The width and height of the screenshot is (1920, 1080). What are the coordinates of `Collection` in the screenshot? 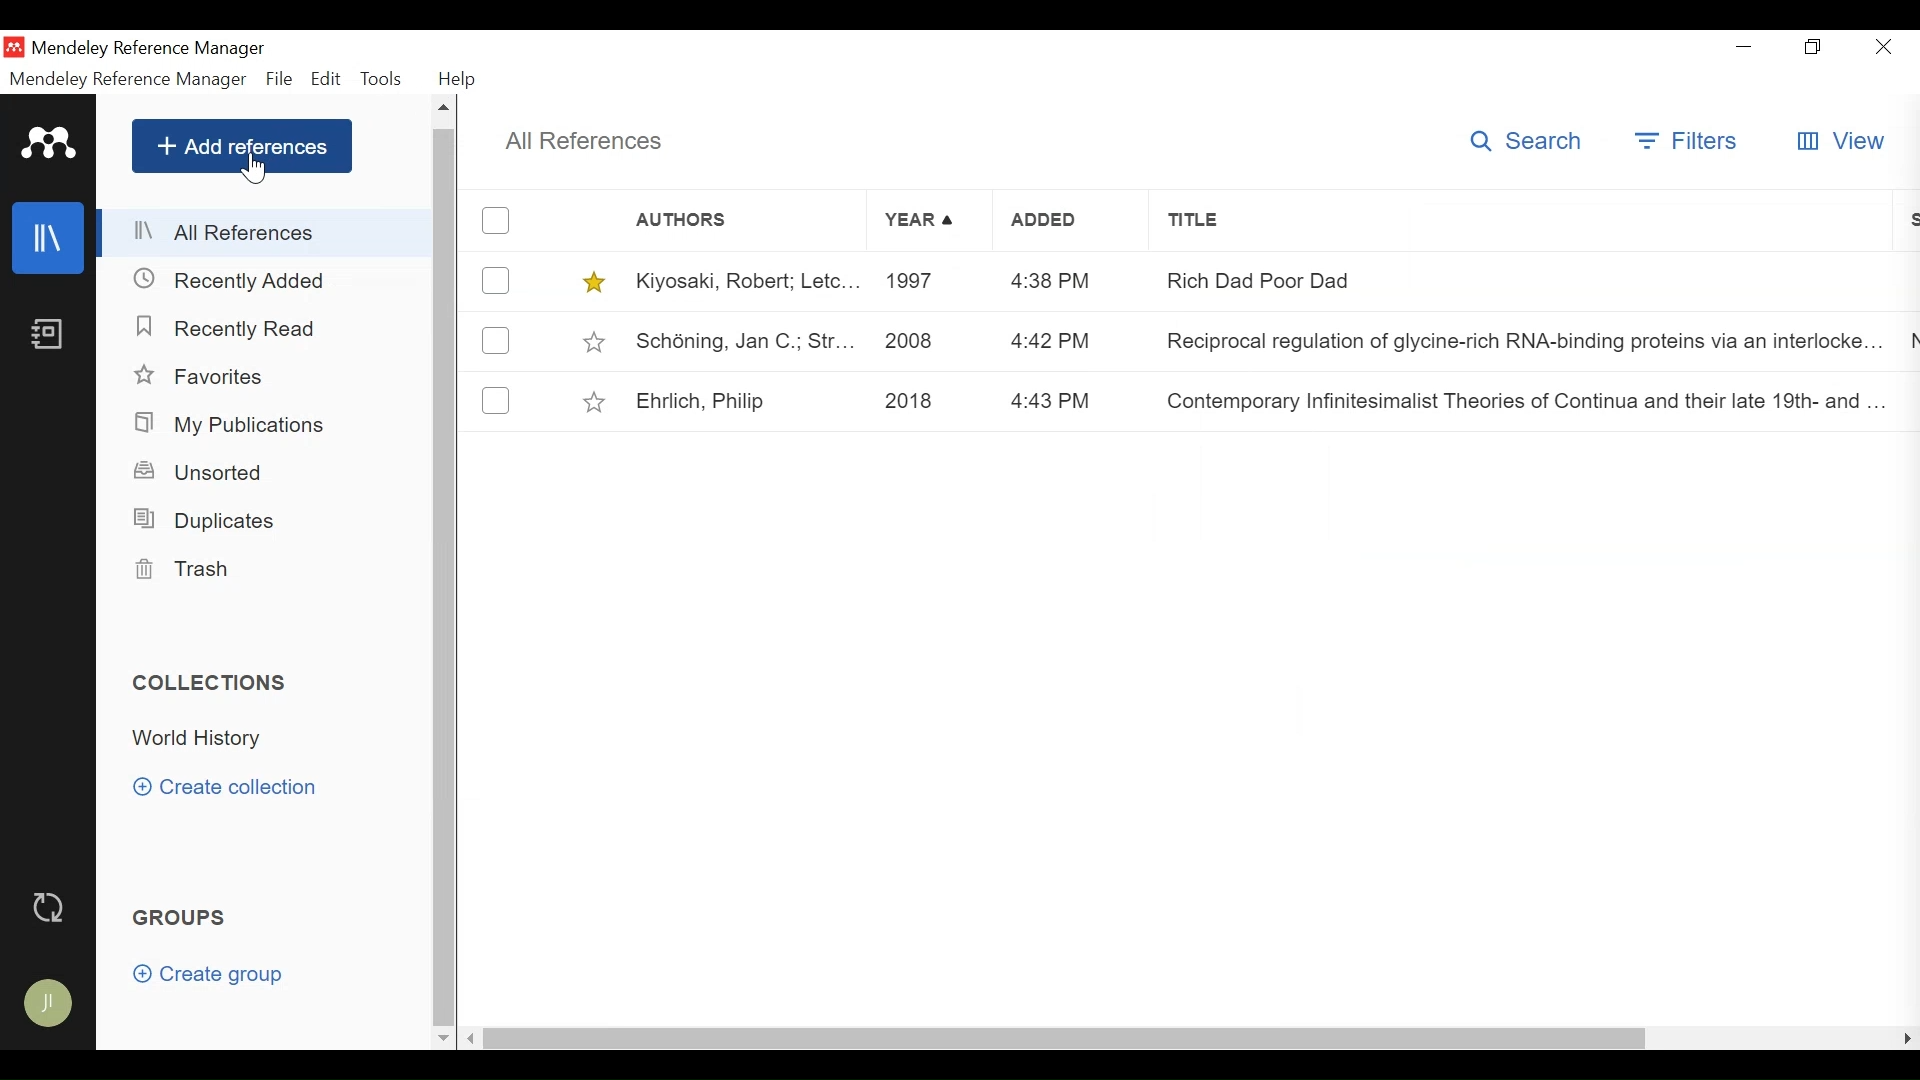 It's located at (274, 740).